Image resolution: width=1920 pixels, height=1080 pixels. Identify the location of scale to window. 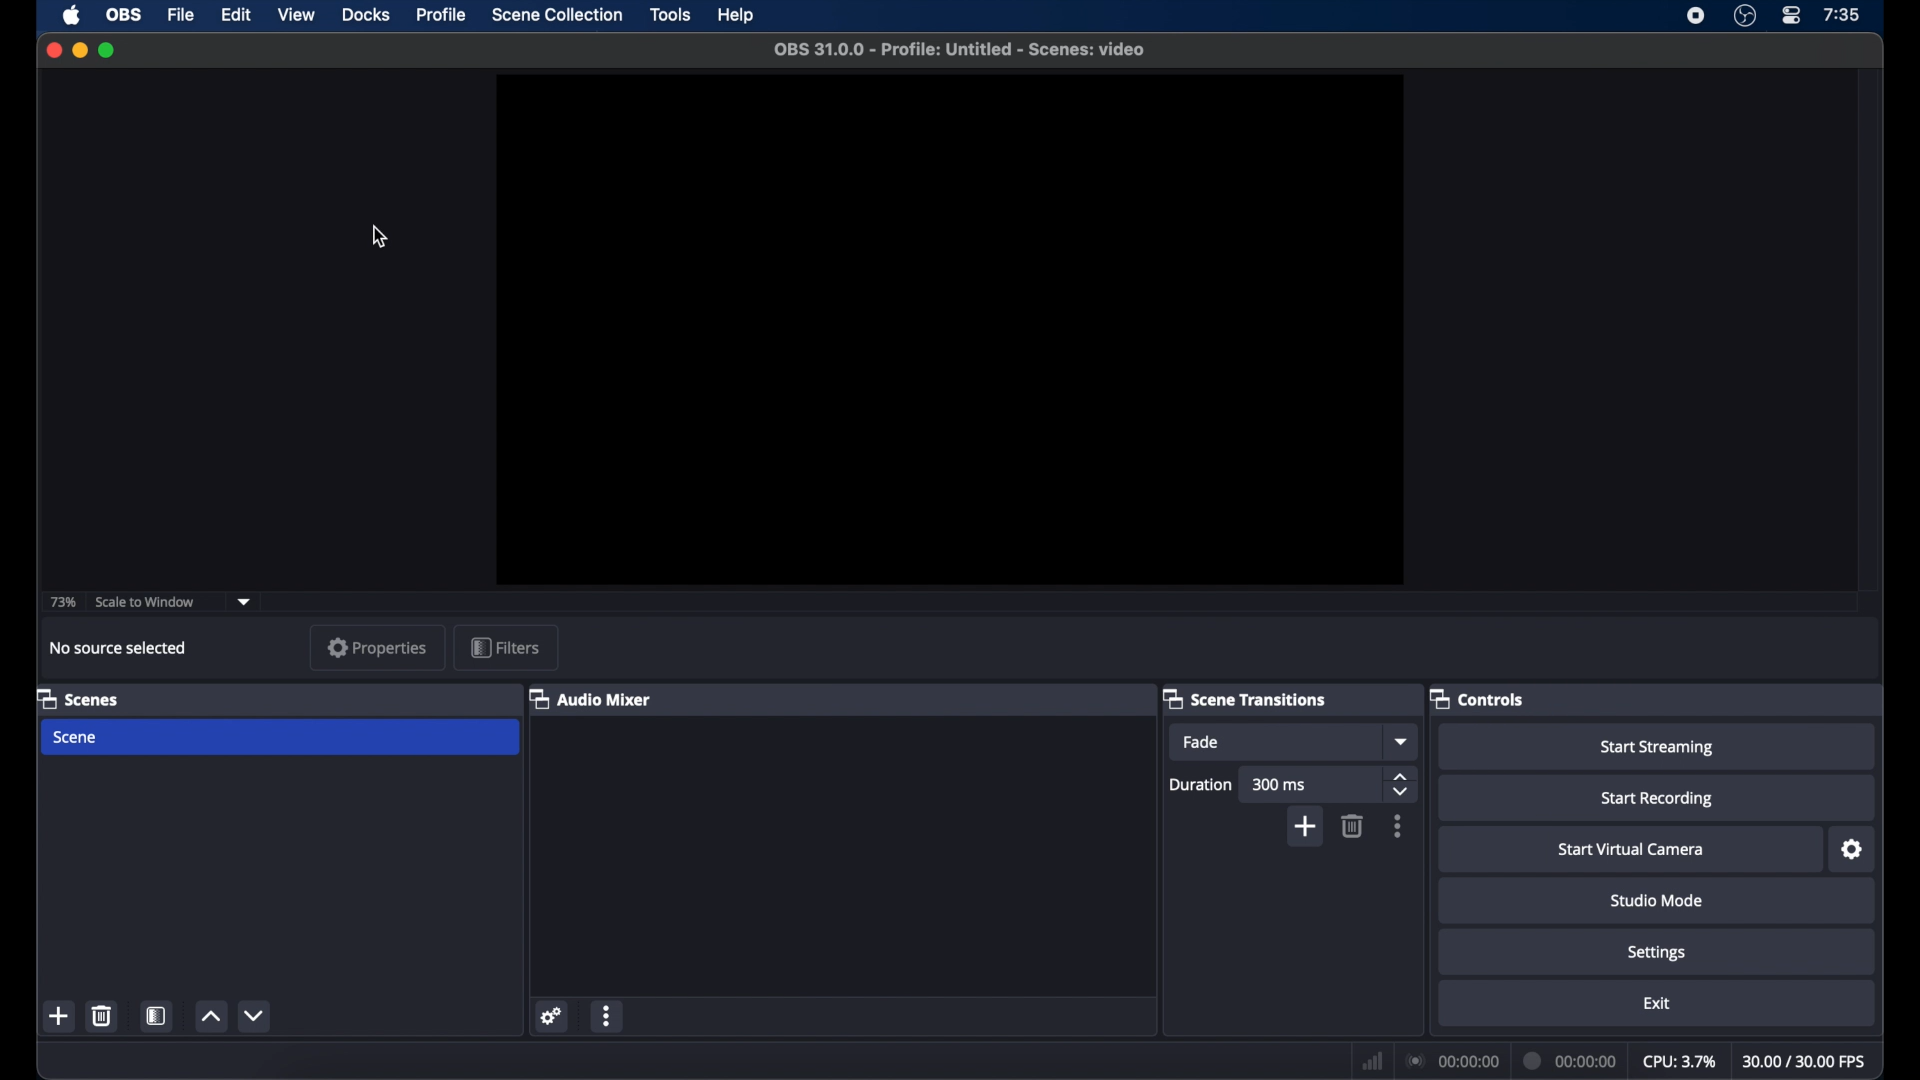
(146, 603).